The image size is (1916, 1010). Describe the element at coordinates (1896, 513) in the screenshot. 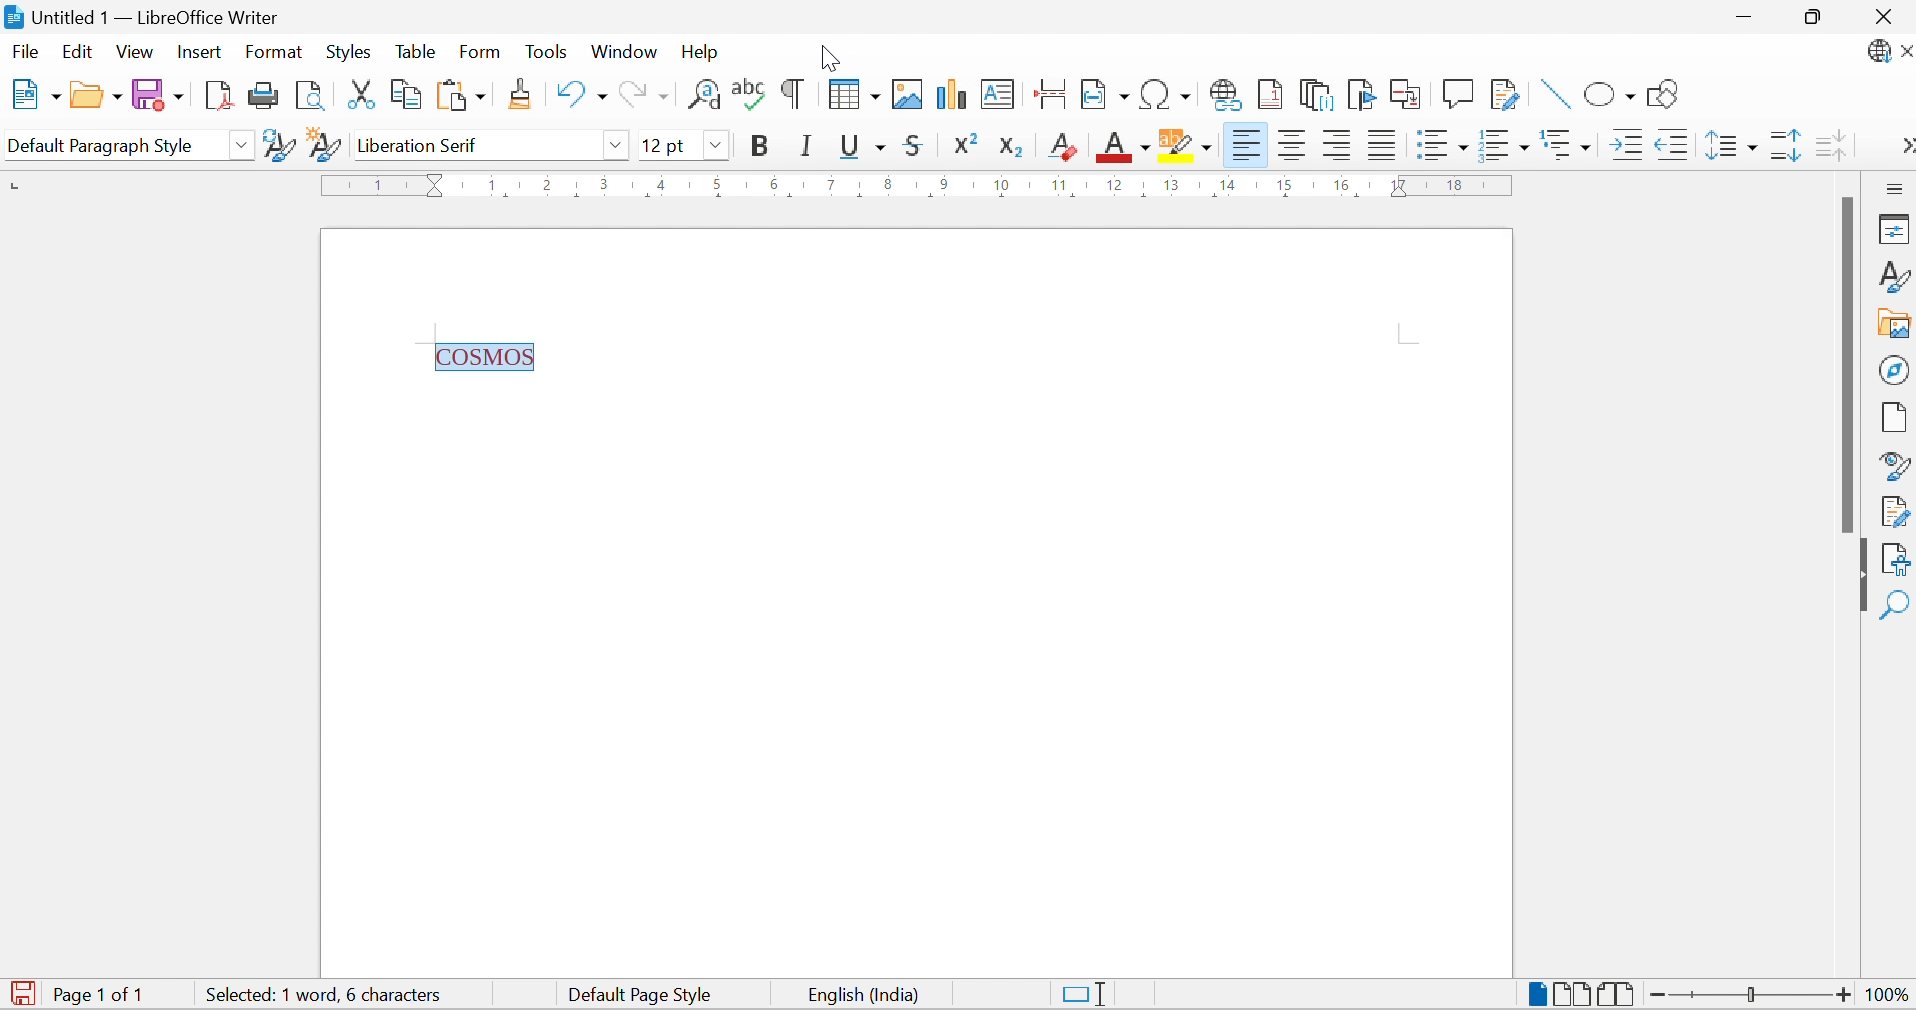

I see `Manage Changes` at that location.